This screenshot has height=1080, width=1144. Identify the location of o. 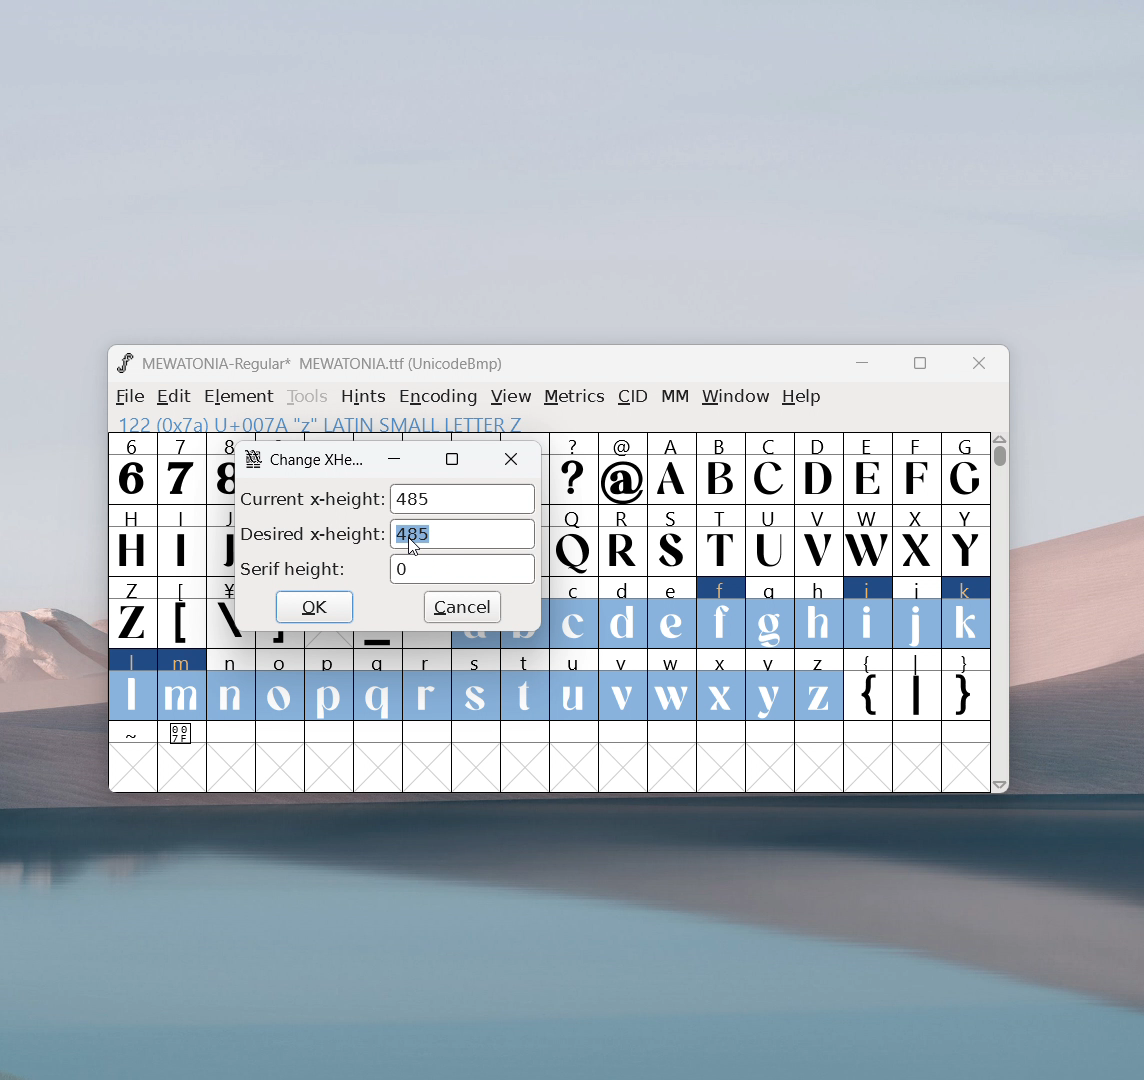
(281, 687).